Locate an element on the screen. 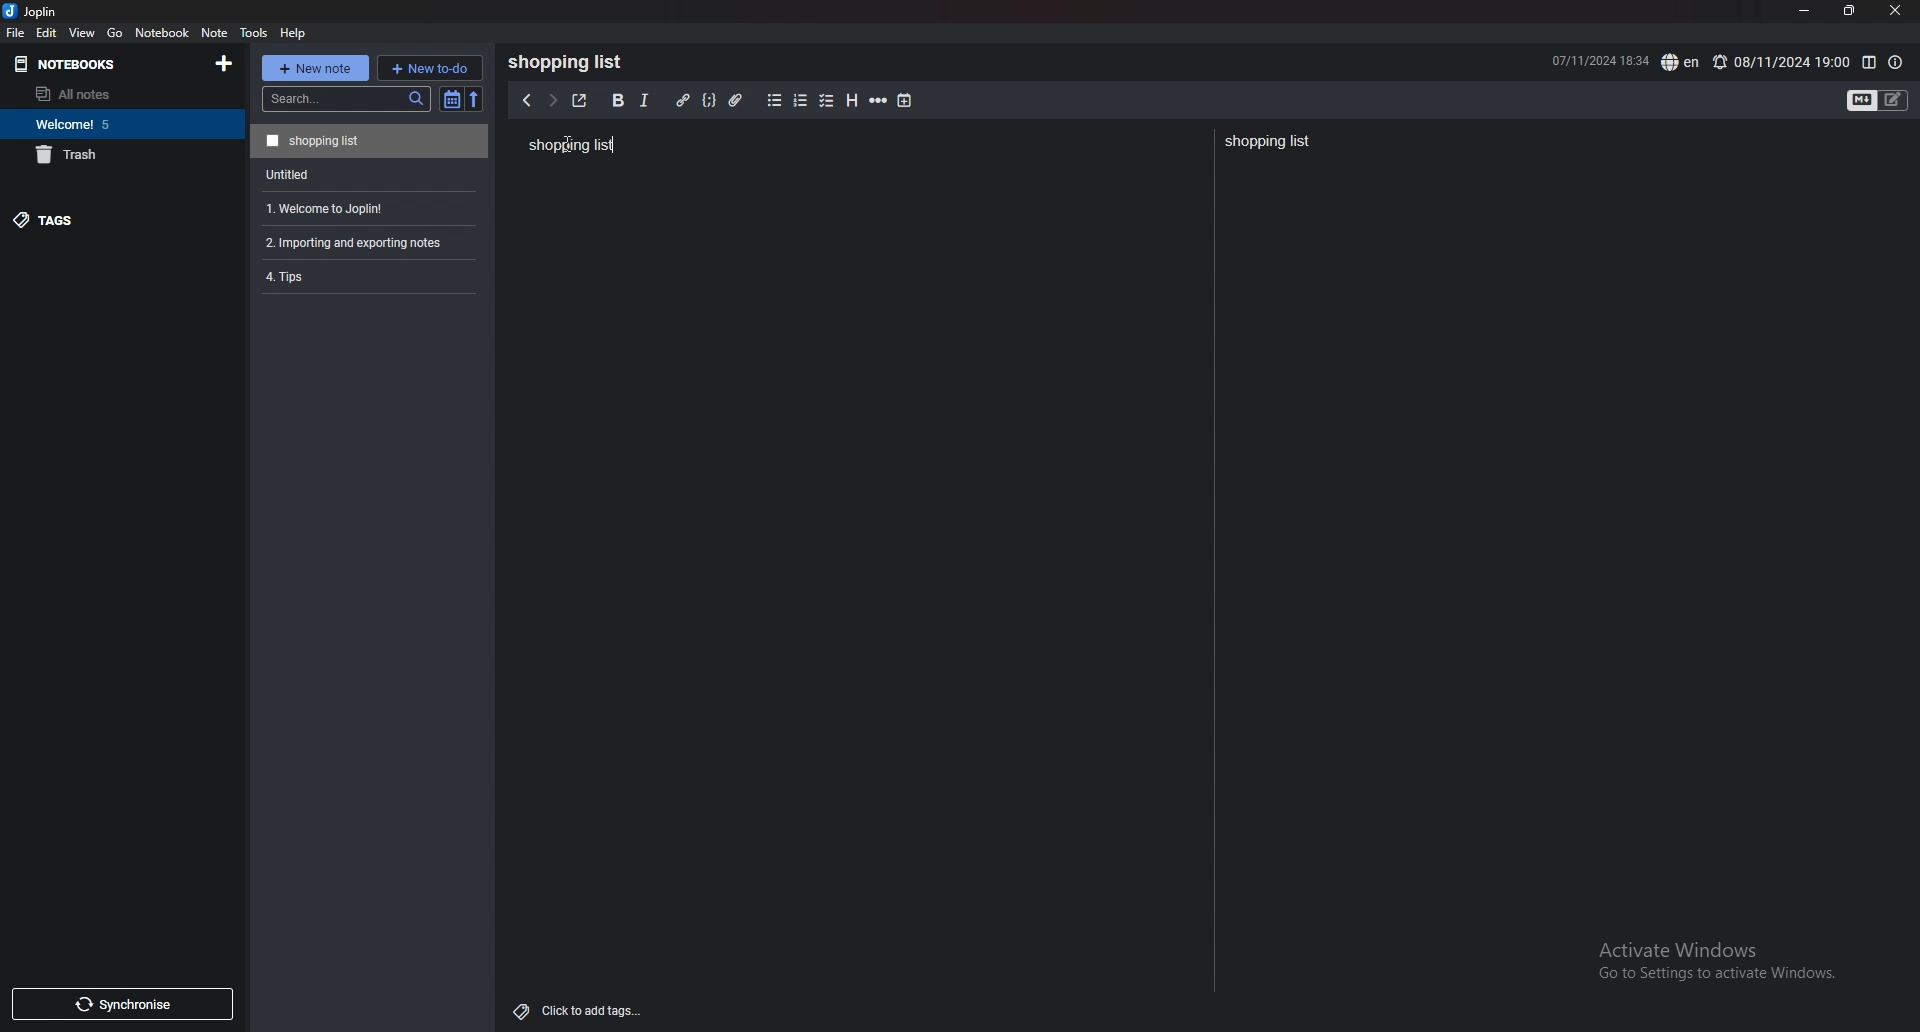  go is located at coordinates (116, 34).